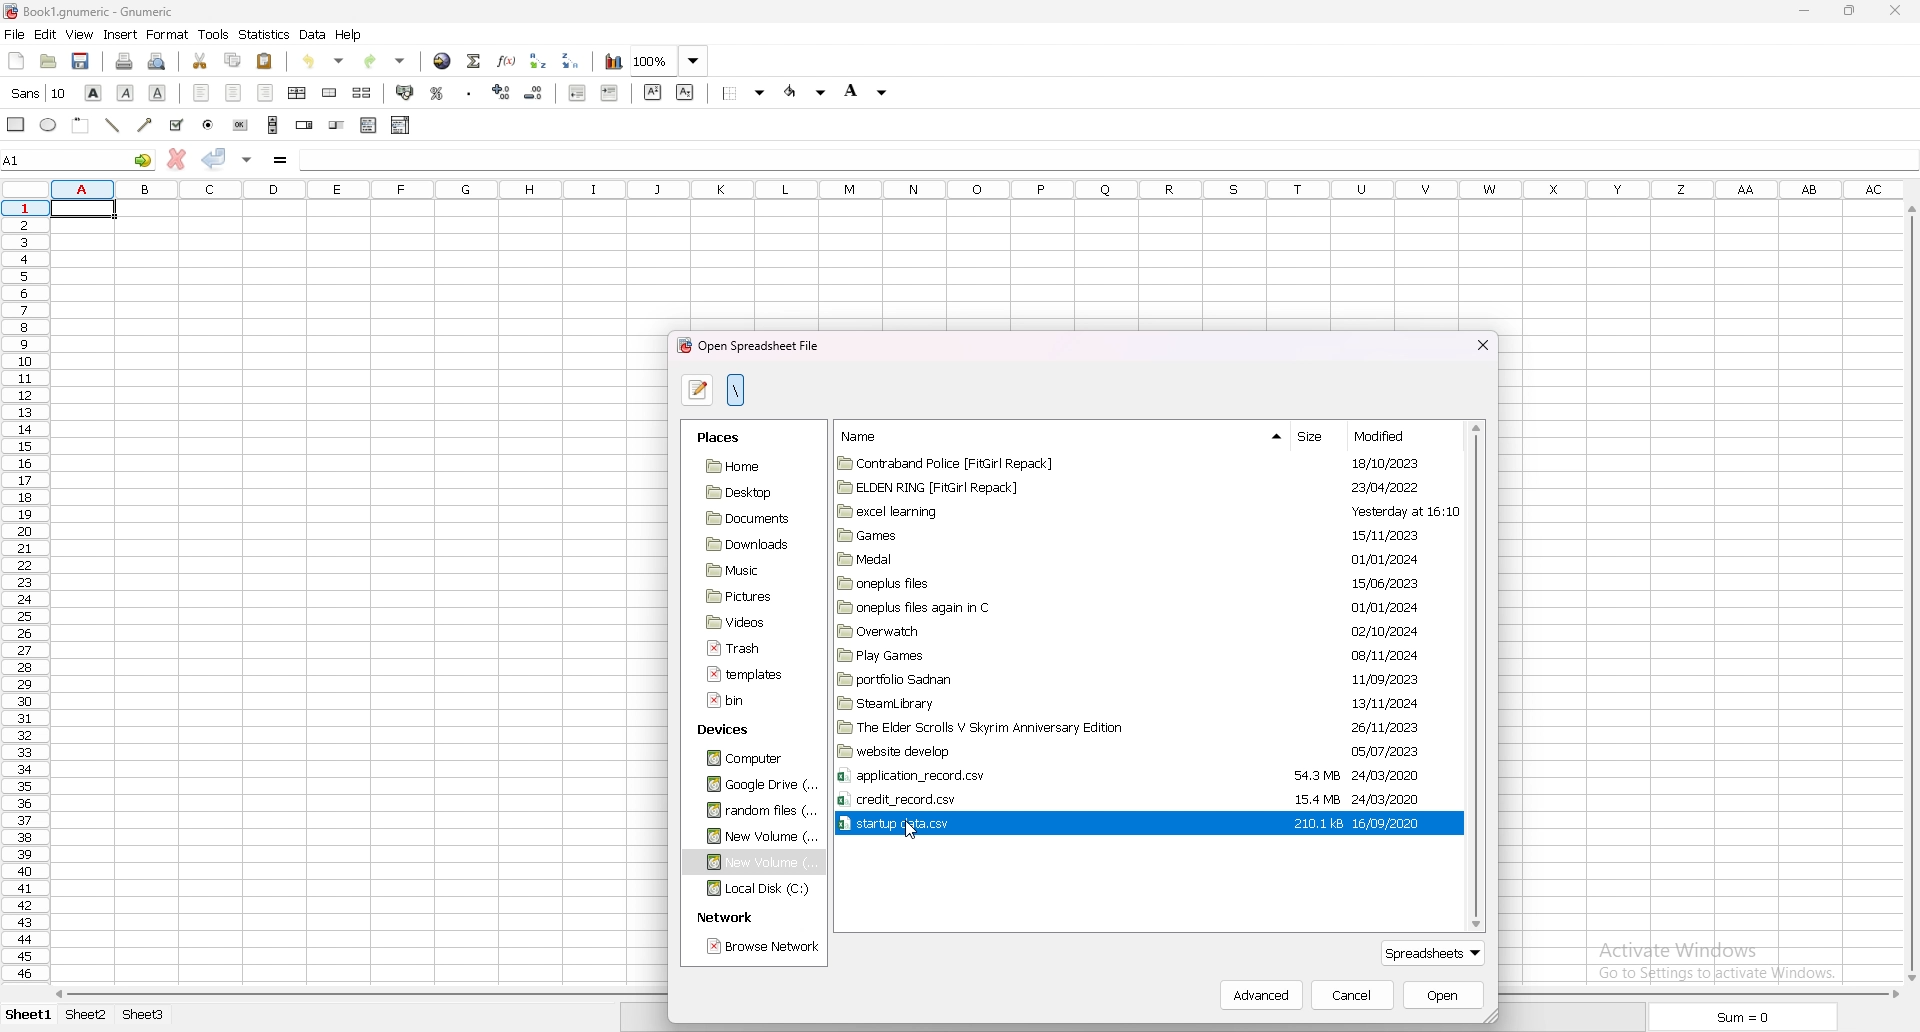 The width and height of the screenshot is (1920, 1032). What do you see at coordinates (401, 125) in the screenshot?
I see `combo box` at bounding box center [401, 125].